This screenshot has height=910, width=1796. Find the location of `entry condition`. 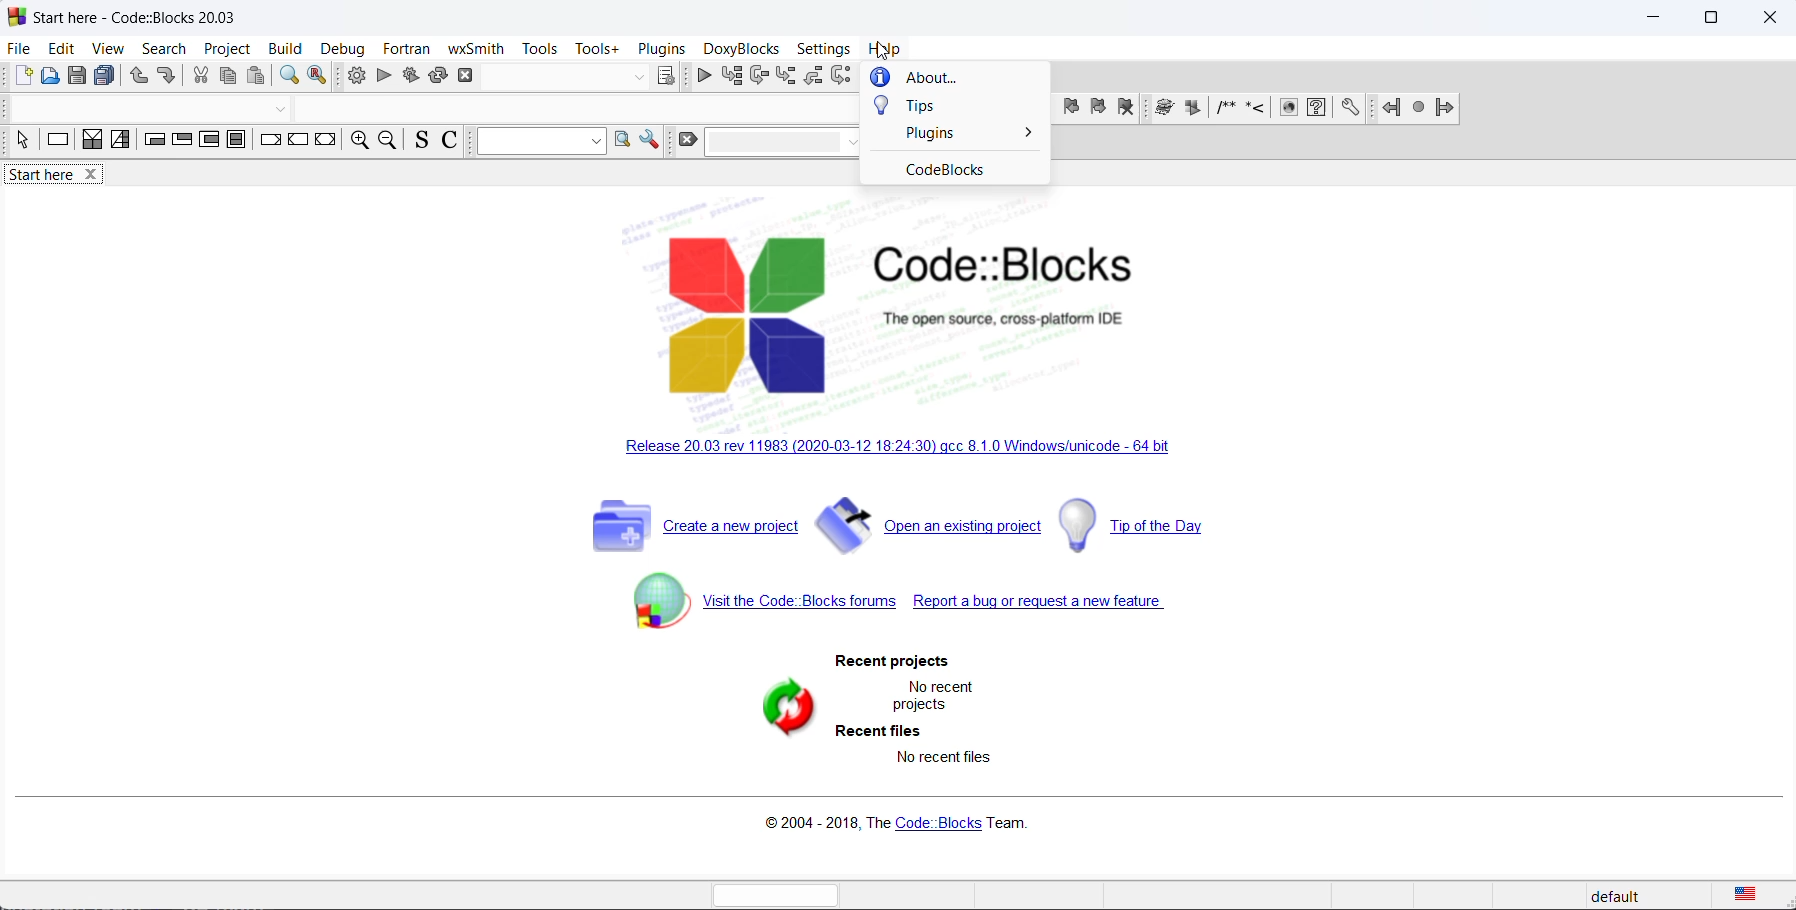

entry condition is located at coordinates (152, 142).